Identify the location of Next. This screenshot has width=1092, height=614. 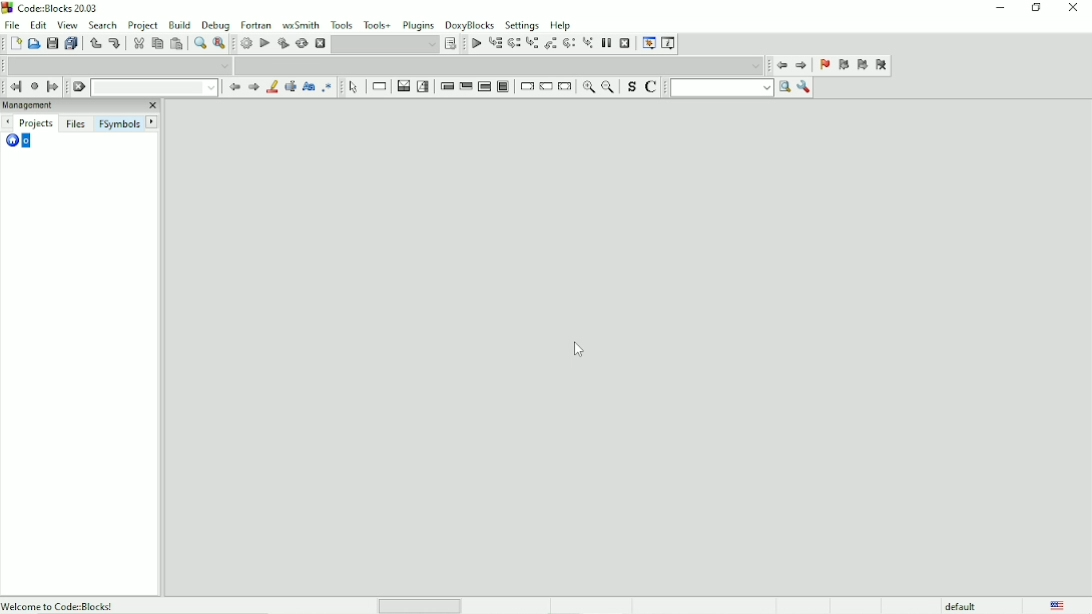
(253, 87).